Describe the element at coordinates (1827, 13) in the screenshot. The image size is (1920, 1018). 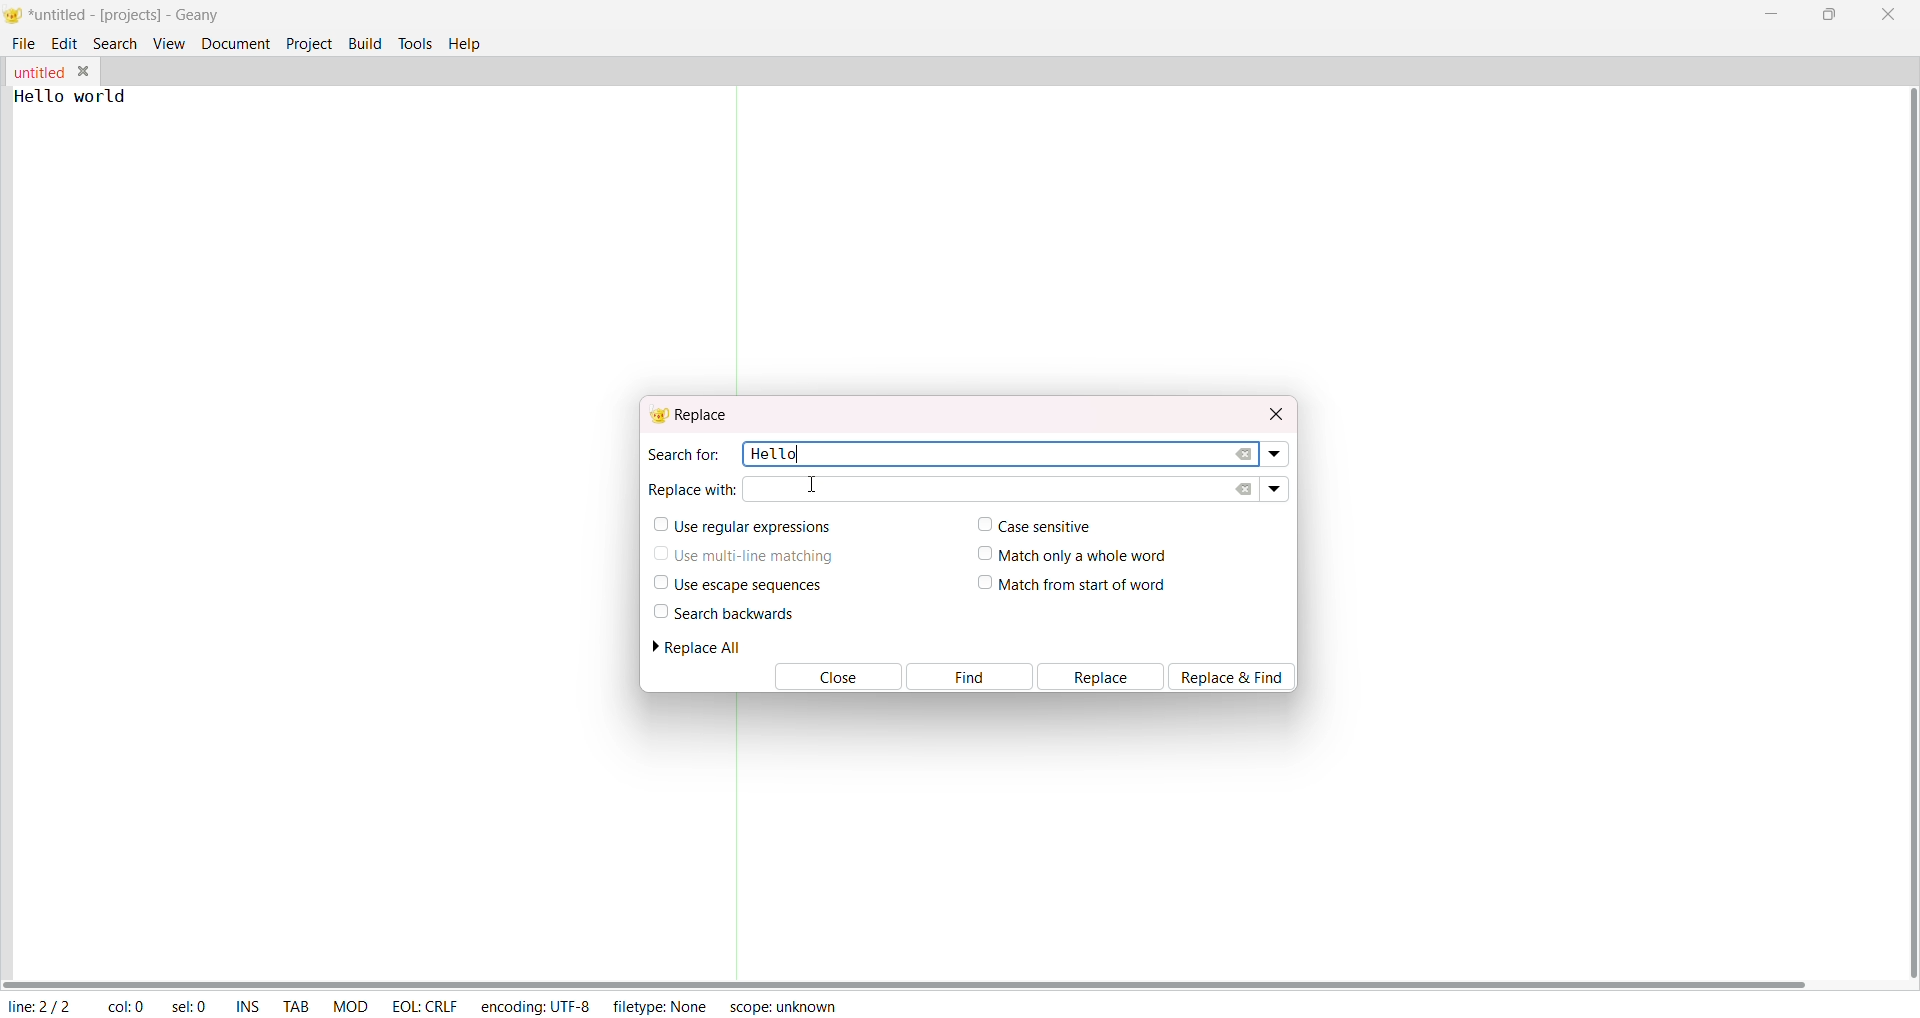
I see `maximize` at that location.